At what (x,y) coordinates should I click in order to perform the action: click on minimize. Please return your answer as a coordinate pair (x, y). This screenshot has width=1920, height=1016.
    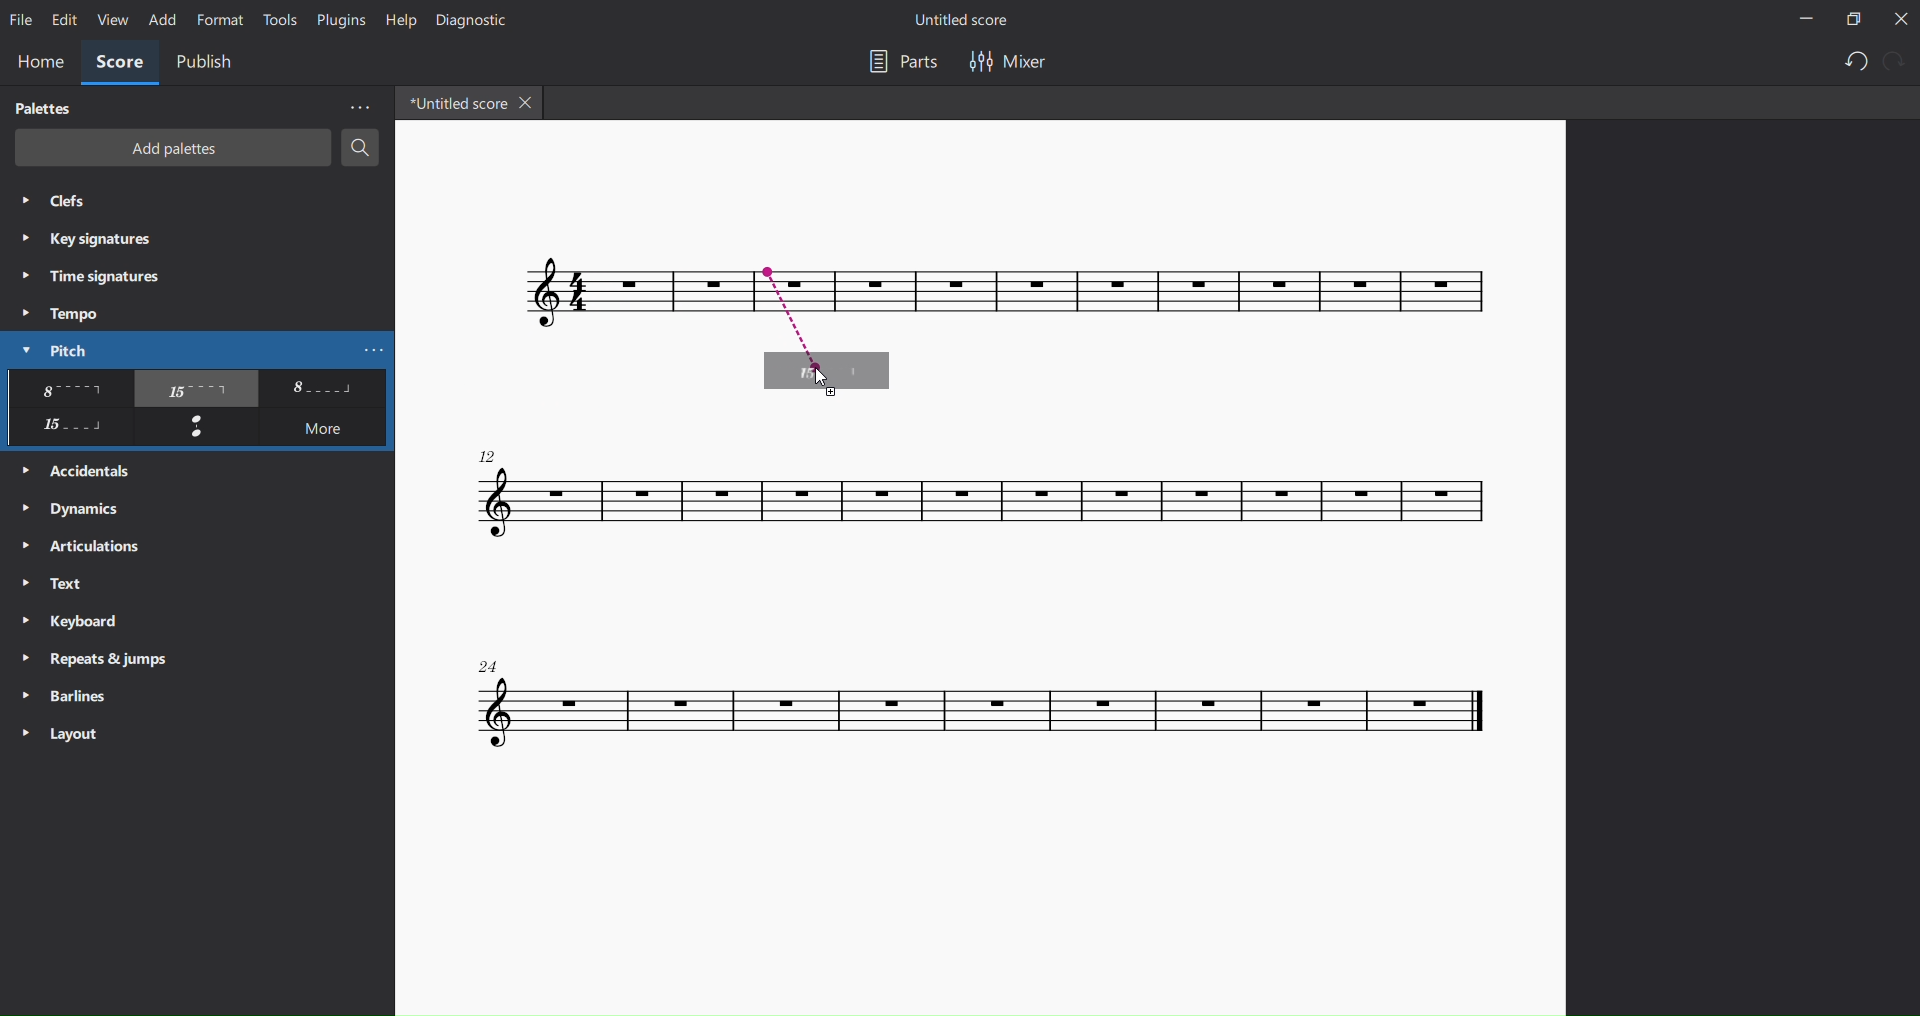
    Looking at the image, I should click on (1804, 20).